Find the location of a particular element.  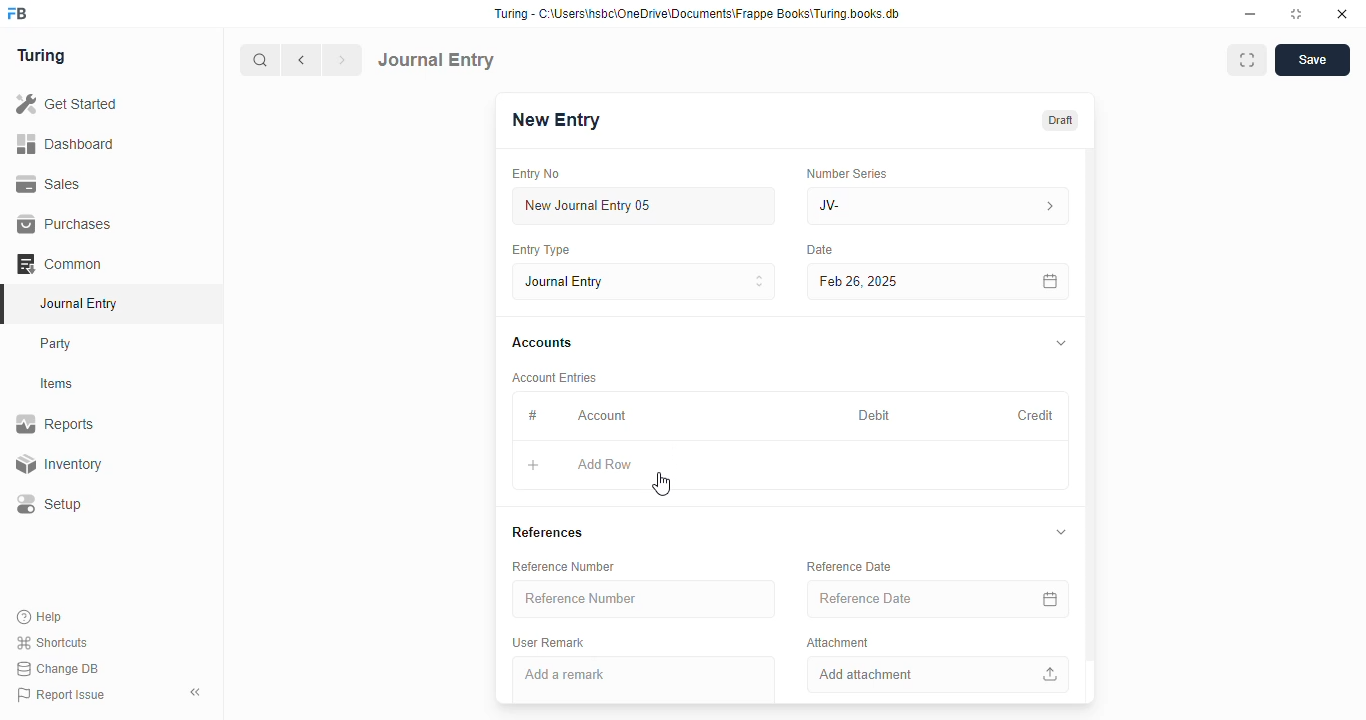

new entry is located at coordinates (555, 120).